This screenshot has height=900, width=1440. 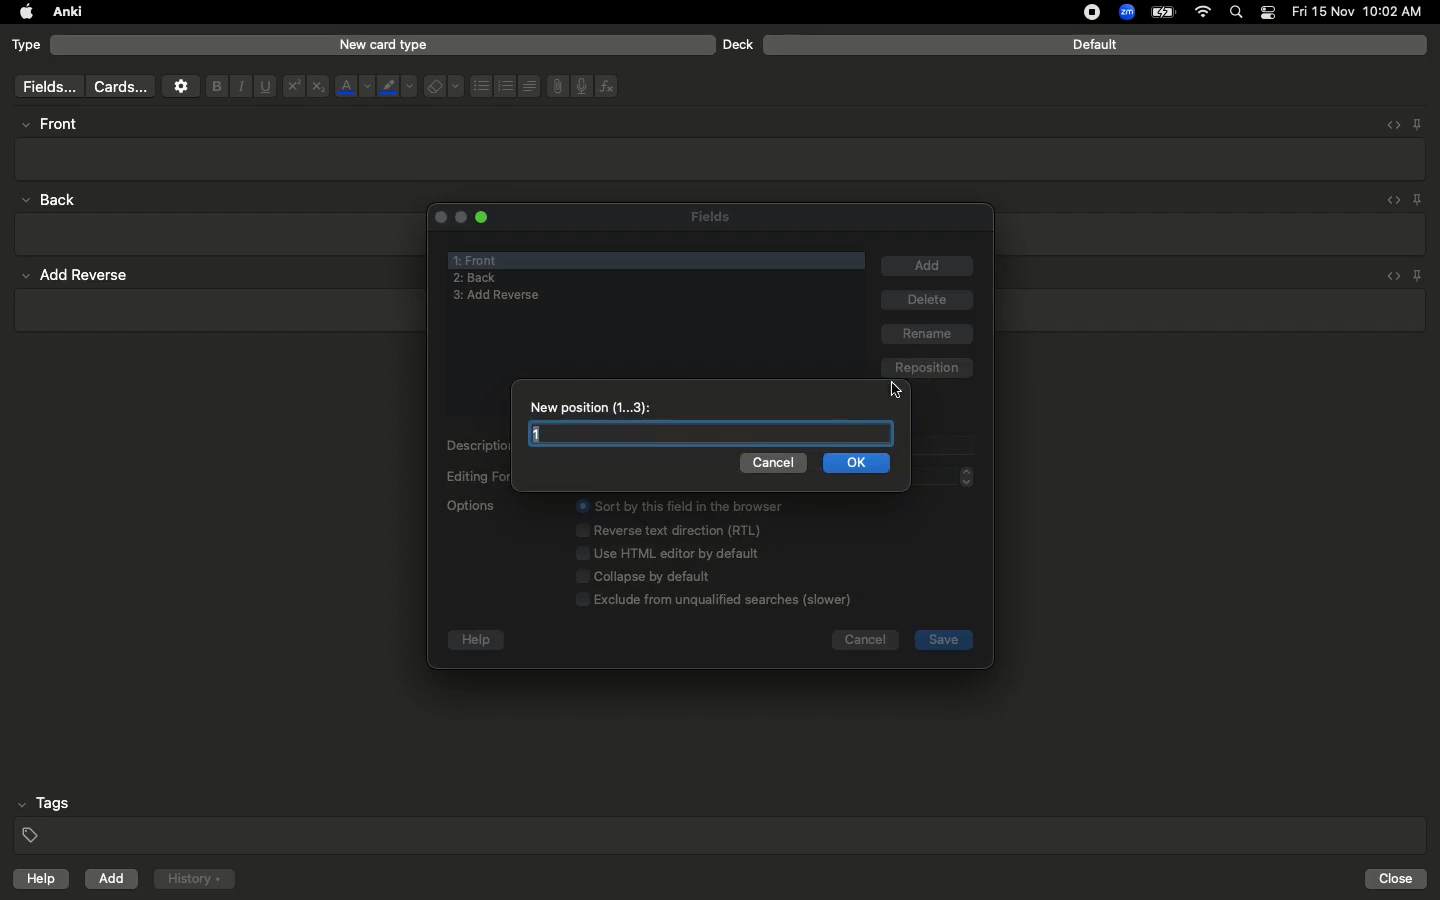 What do you see at coordinates (1389, 201) in the screenshot?
I see `Embed` at bounding box center [1389, 201].